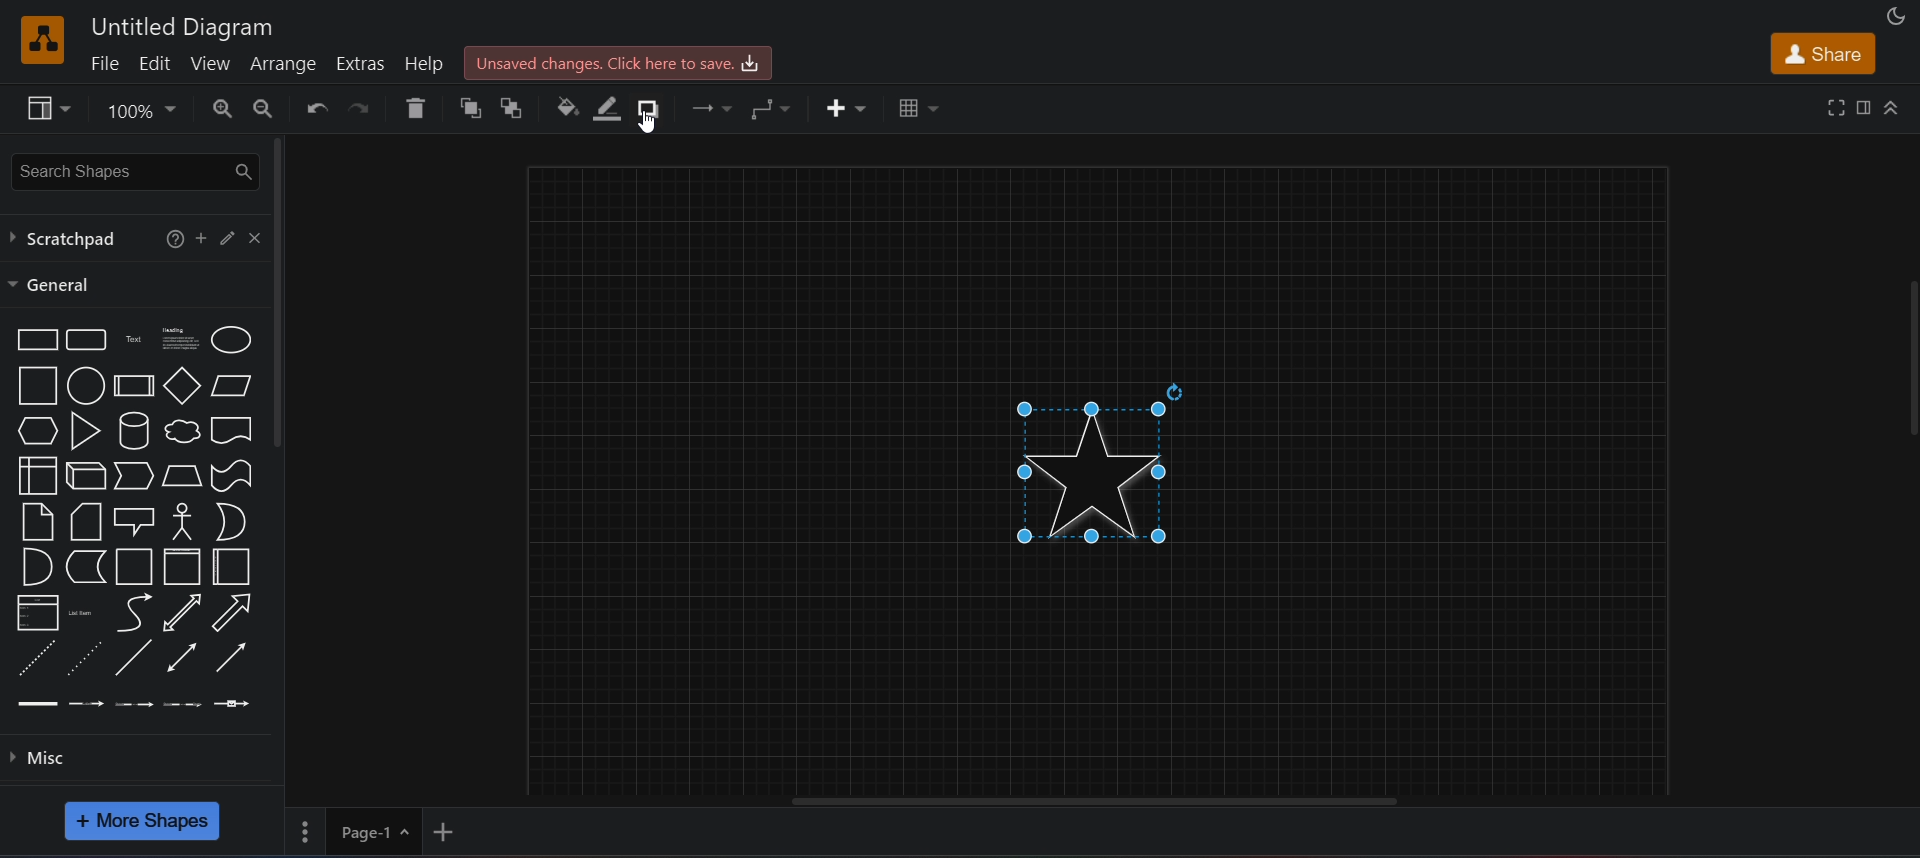  I want to click on text list, so click(81, 615).